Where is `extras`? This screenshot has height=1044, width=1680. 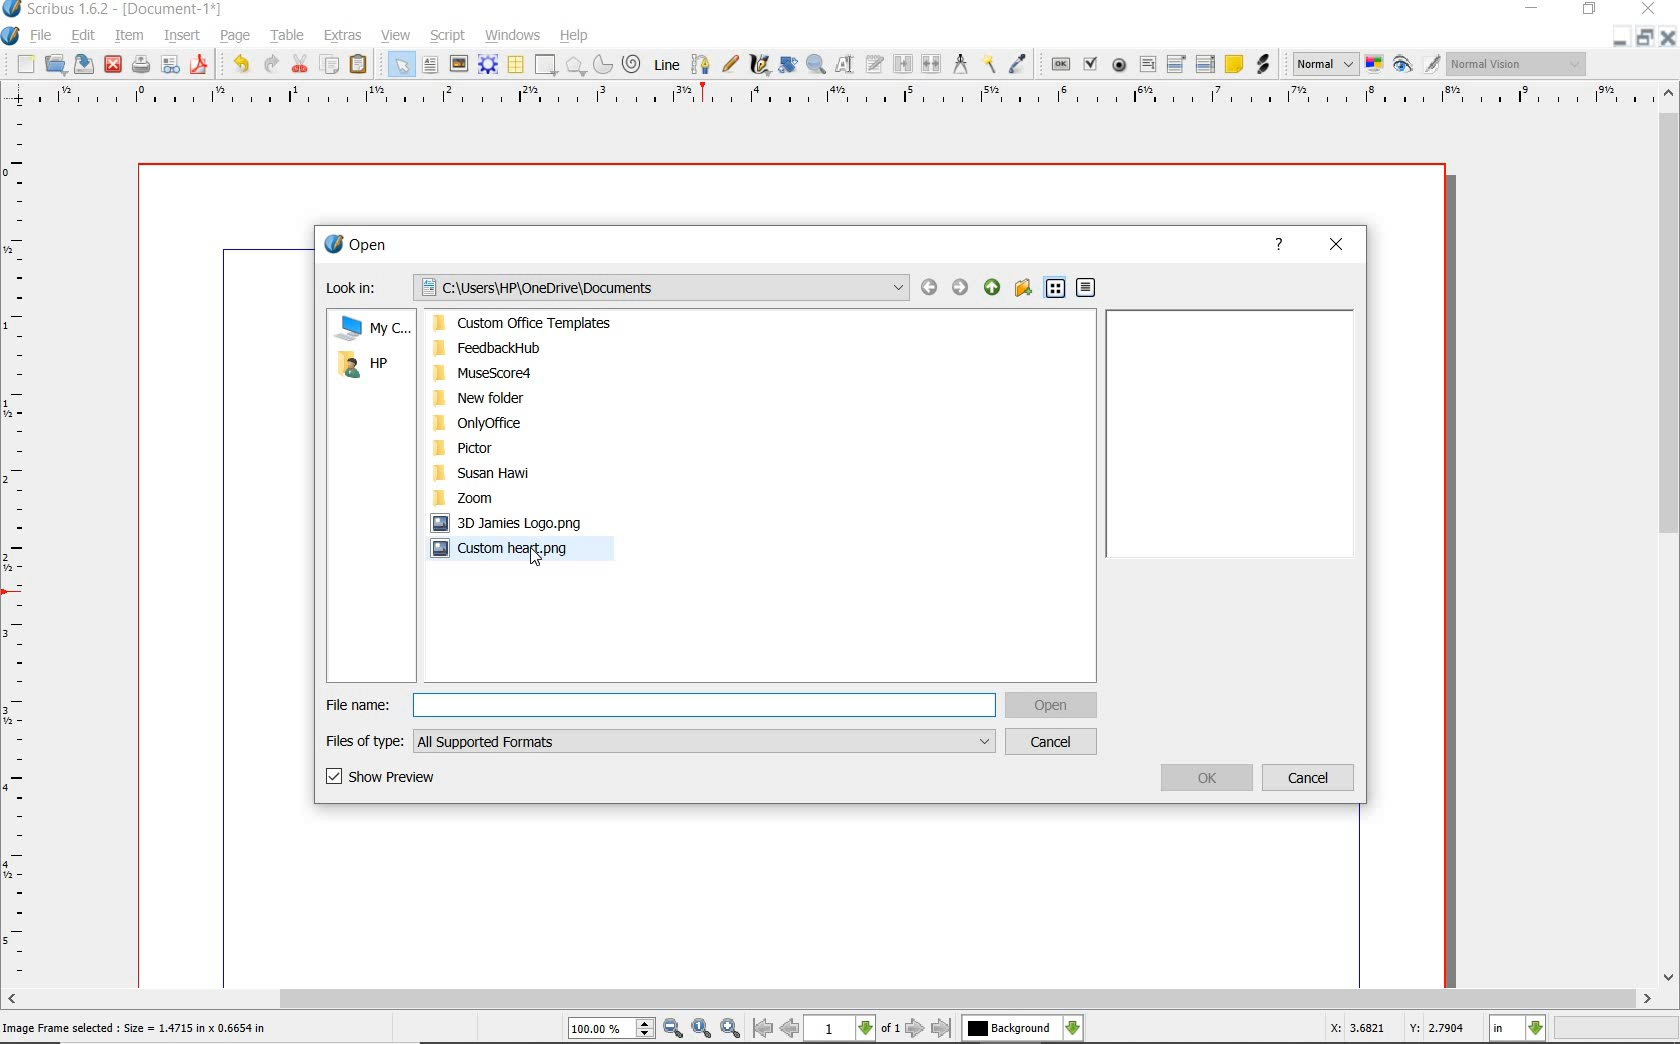 extras is located at coordinates (343, 36).